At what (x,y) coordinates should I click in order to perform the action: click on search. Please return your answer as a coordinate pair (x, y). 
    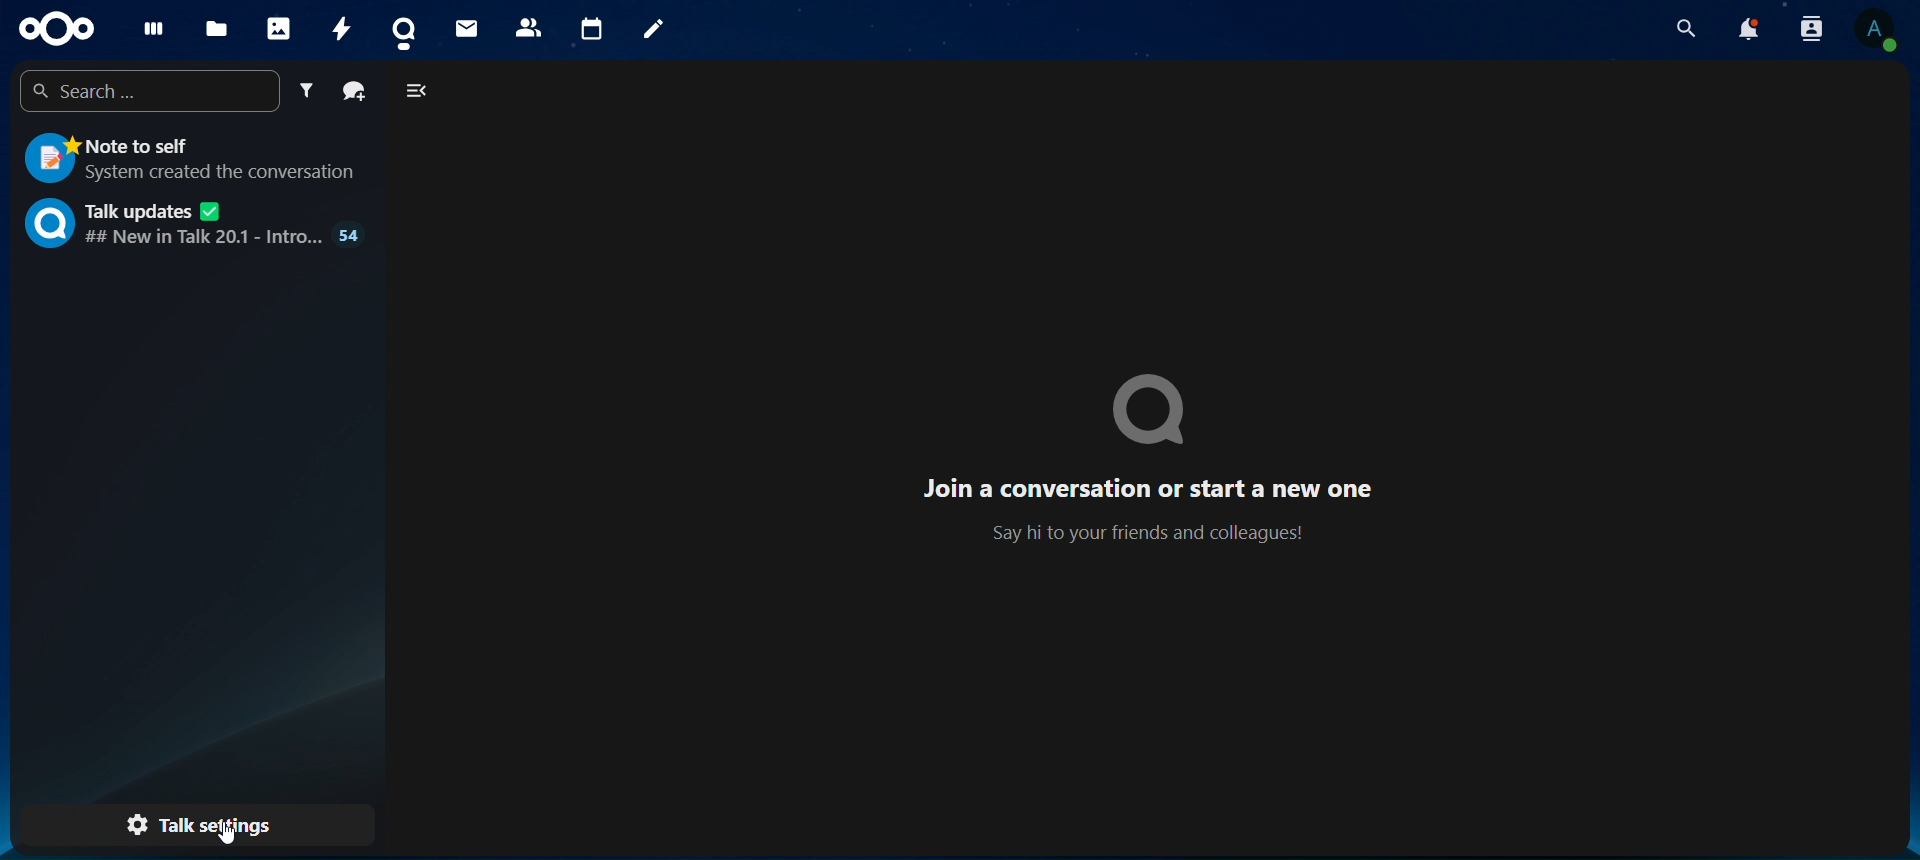
    Looking at the image, I should click on (145, 92).